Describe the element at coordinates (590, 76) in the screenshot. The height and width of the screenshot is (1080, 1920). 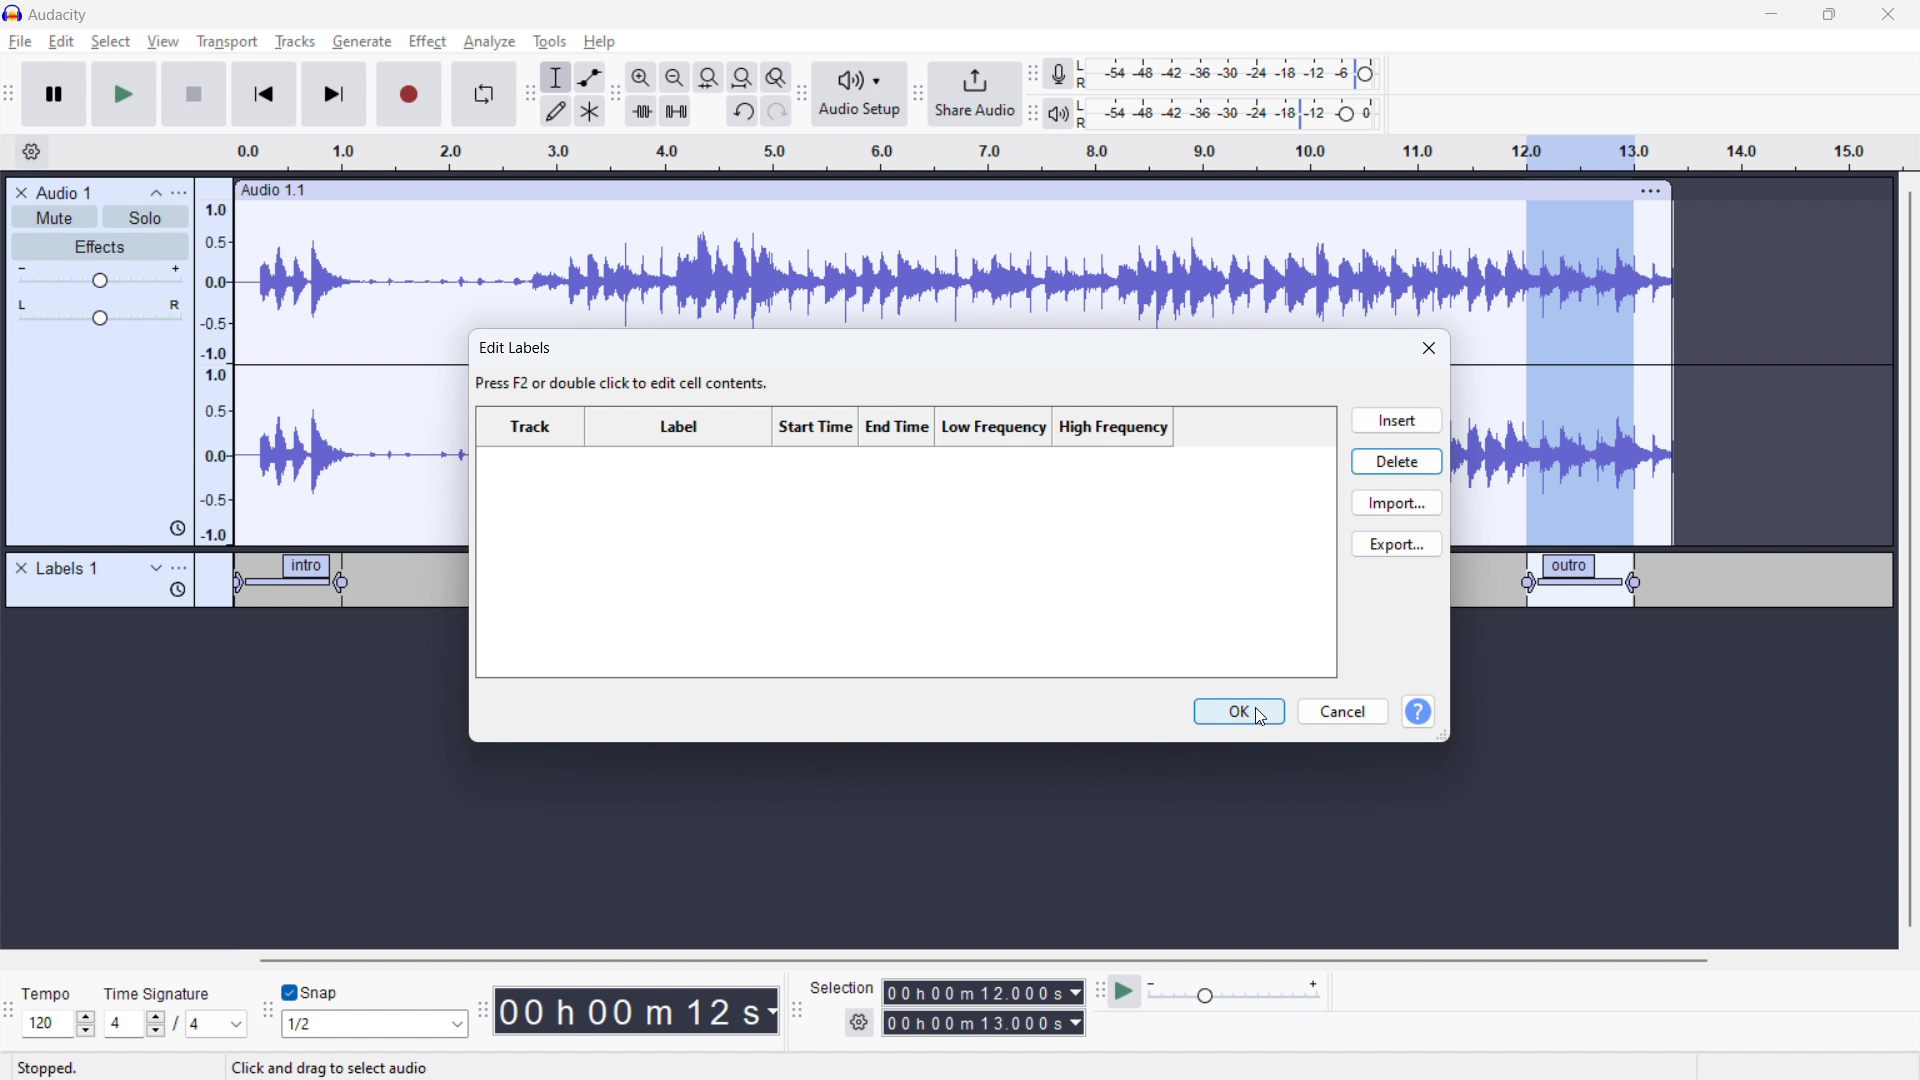
I see `envelop tool` at that location.